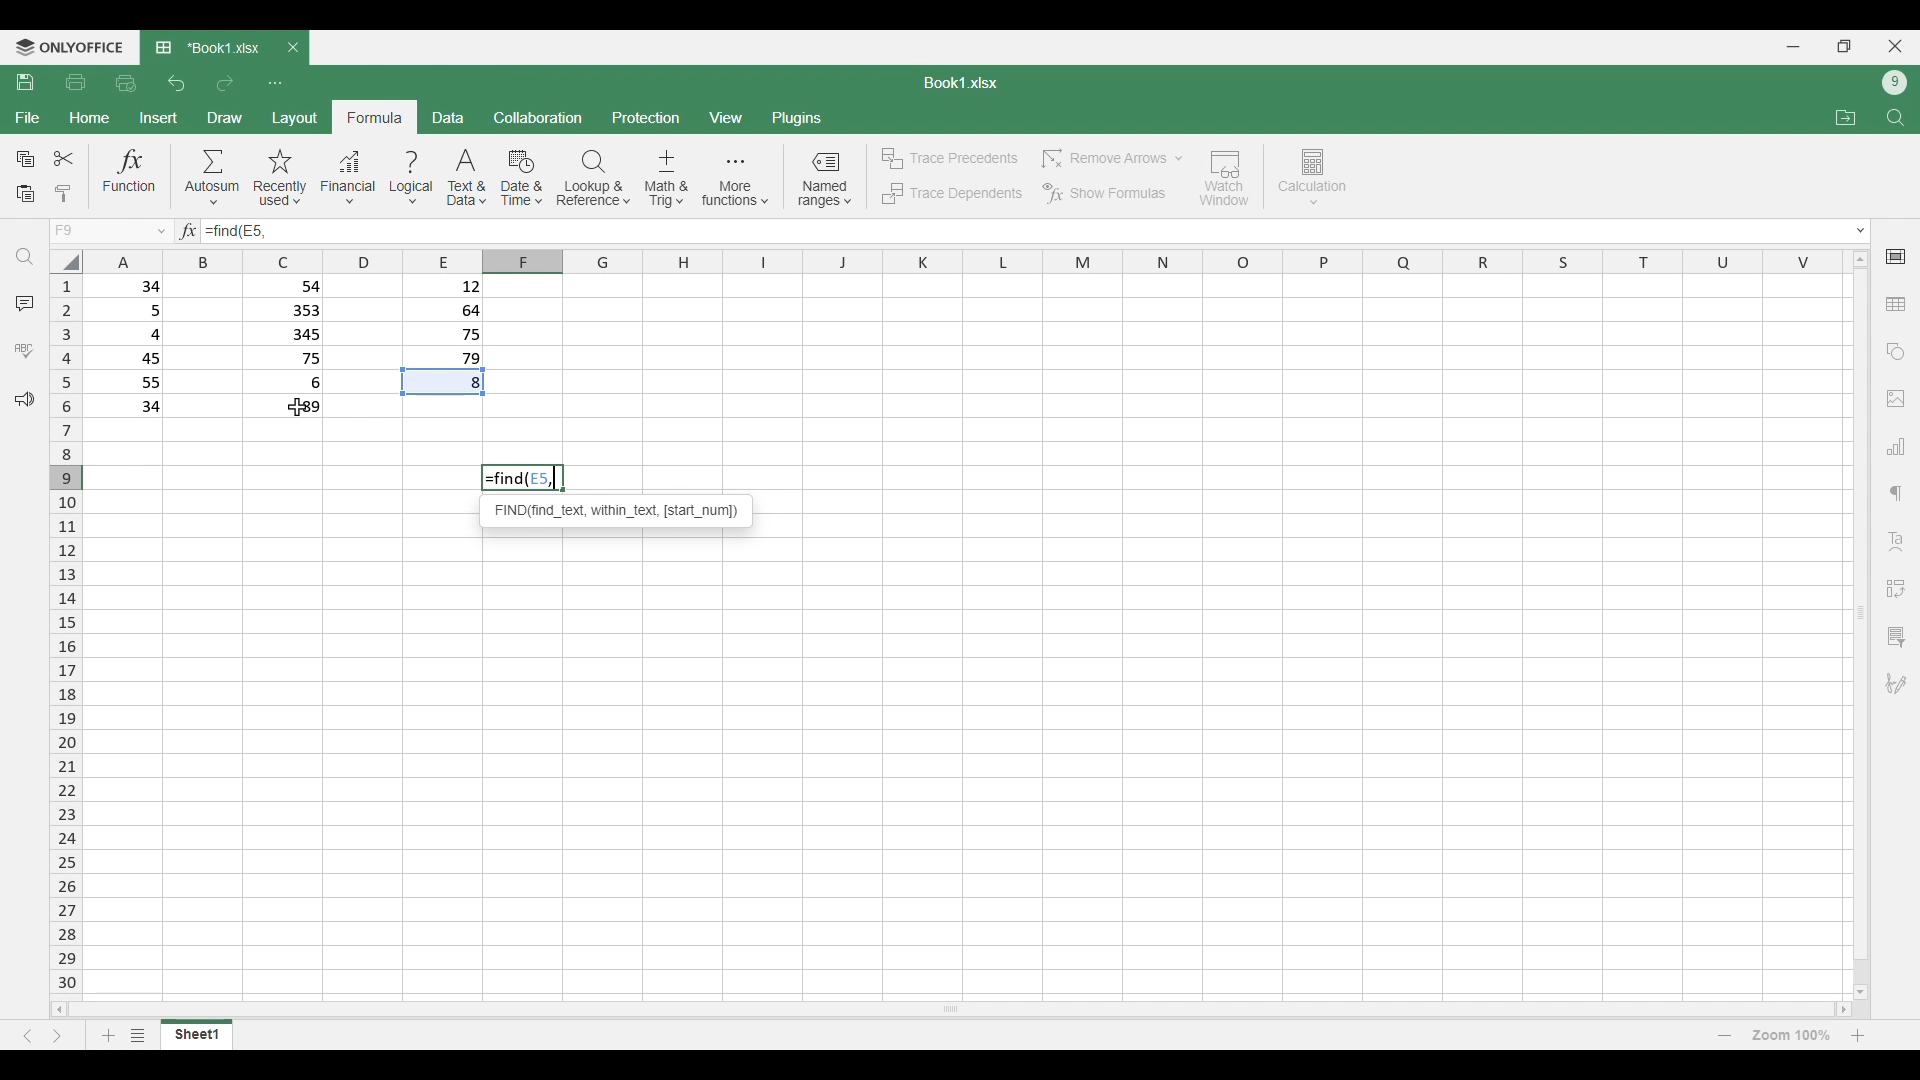 This screenshot has height=1080, width=1920. What do you see at coordinates (1896, 446) in the screenshot?
I see `Insert chart` at bounding box center [1896, 446].